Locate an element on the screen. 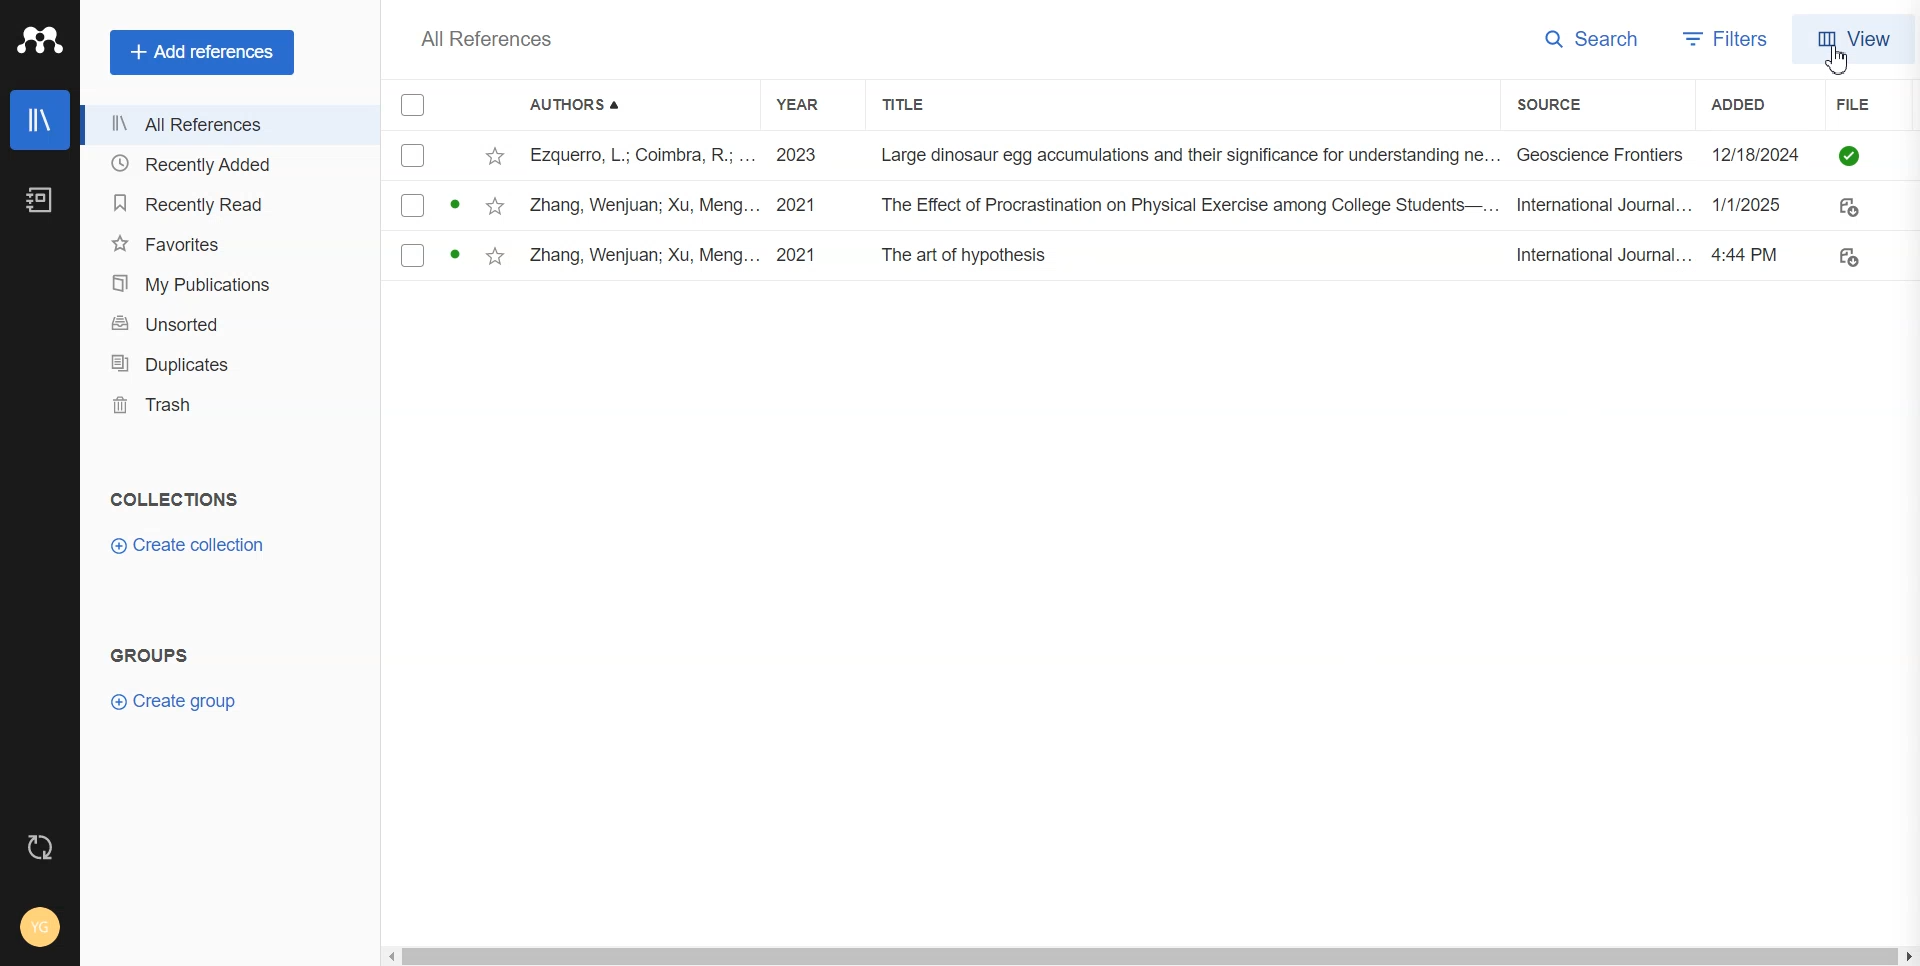 This screenshot has width=1920, height=966. All references is located at coordinates (209, 124).